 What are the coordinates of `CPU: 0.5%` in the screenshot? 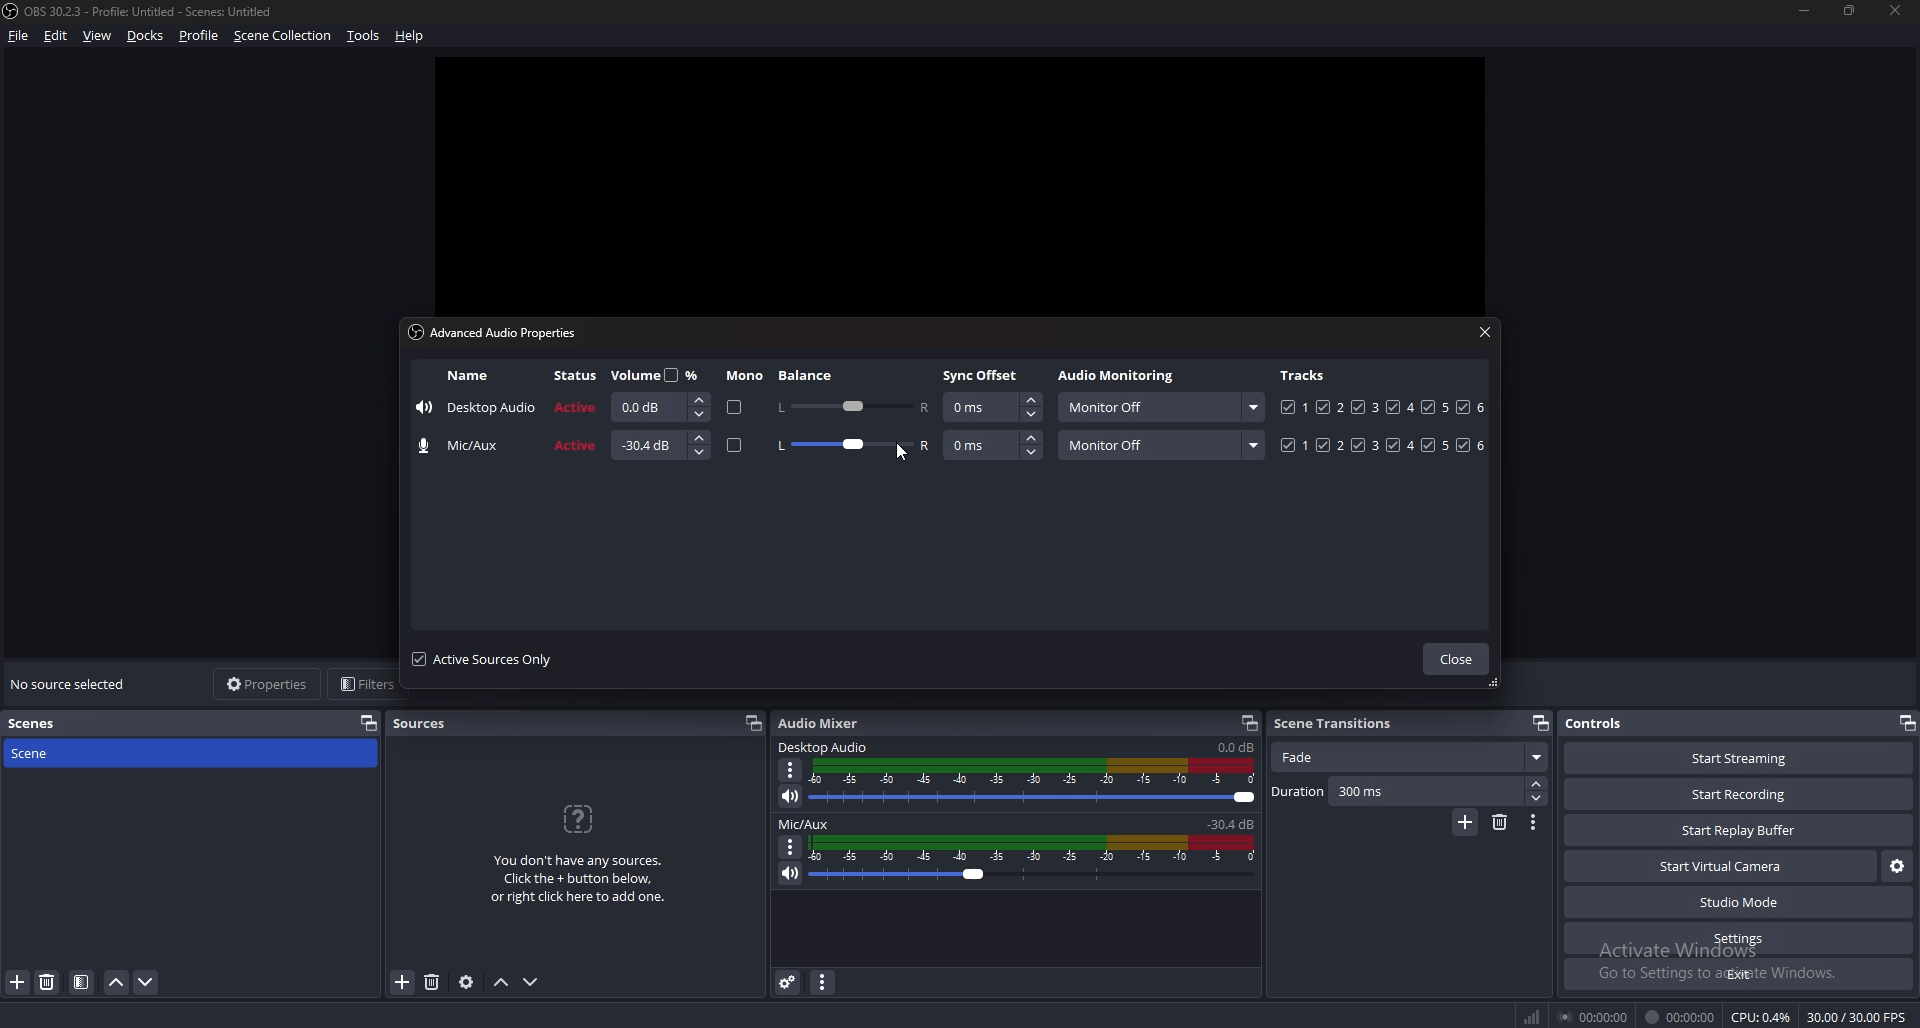 It's located at (1762, 1018).